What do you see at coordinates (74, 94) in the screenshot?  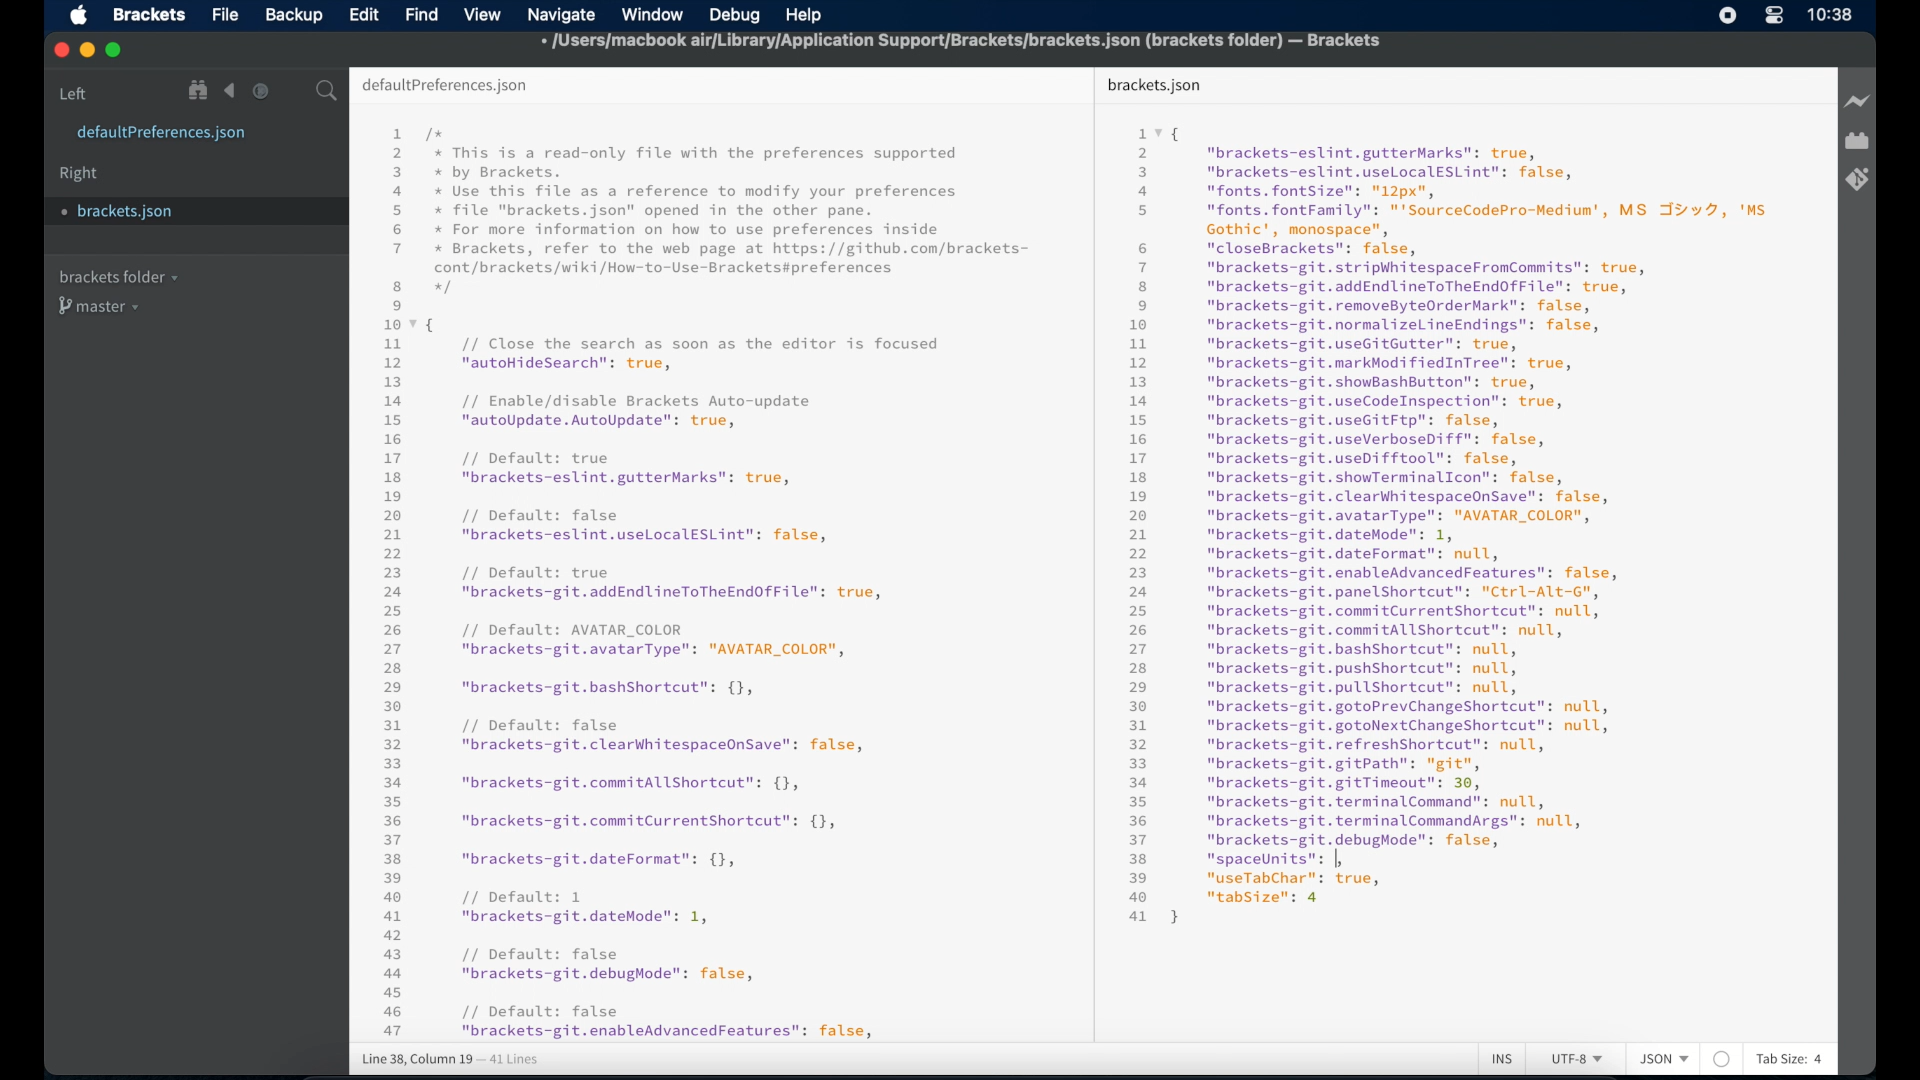 I see `left` at bounding box center [74, 94].